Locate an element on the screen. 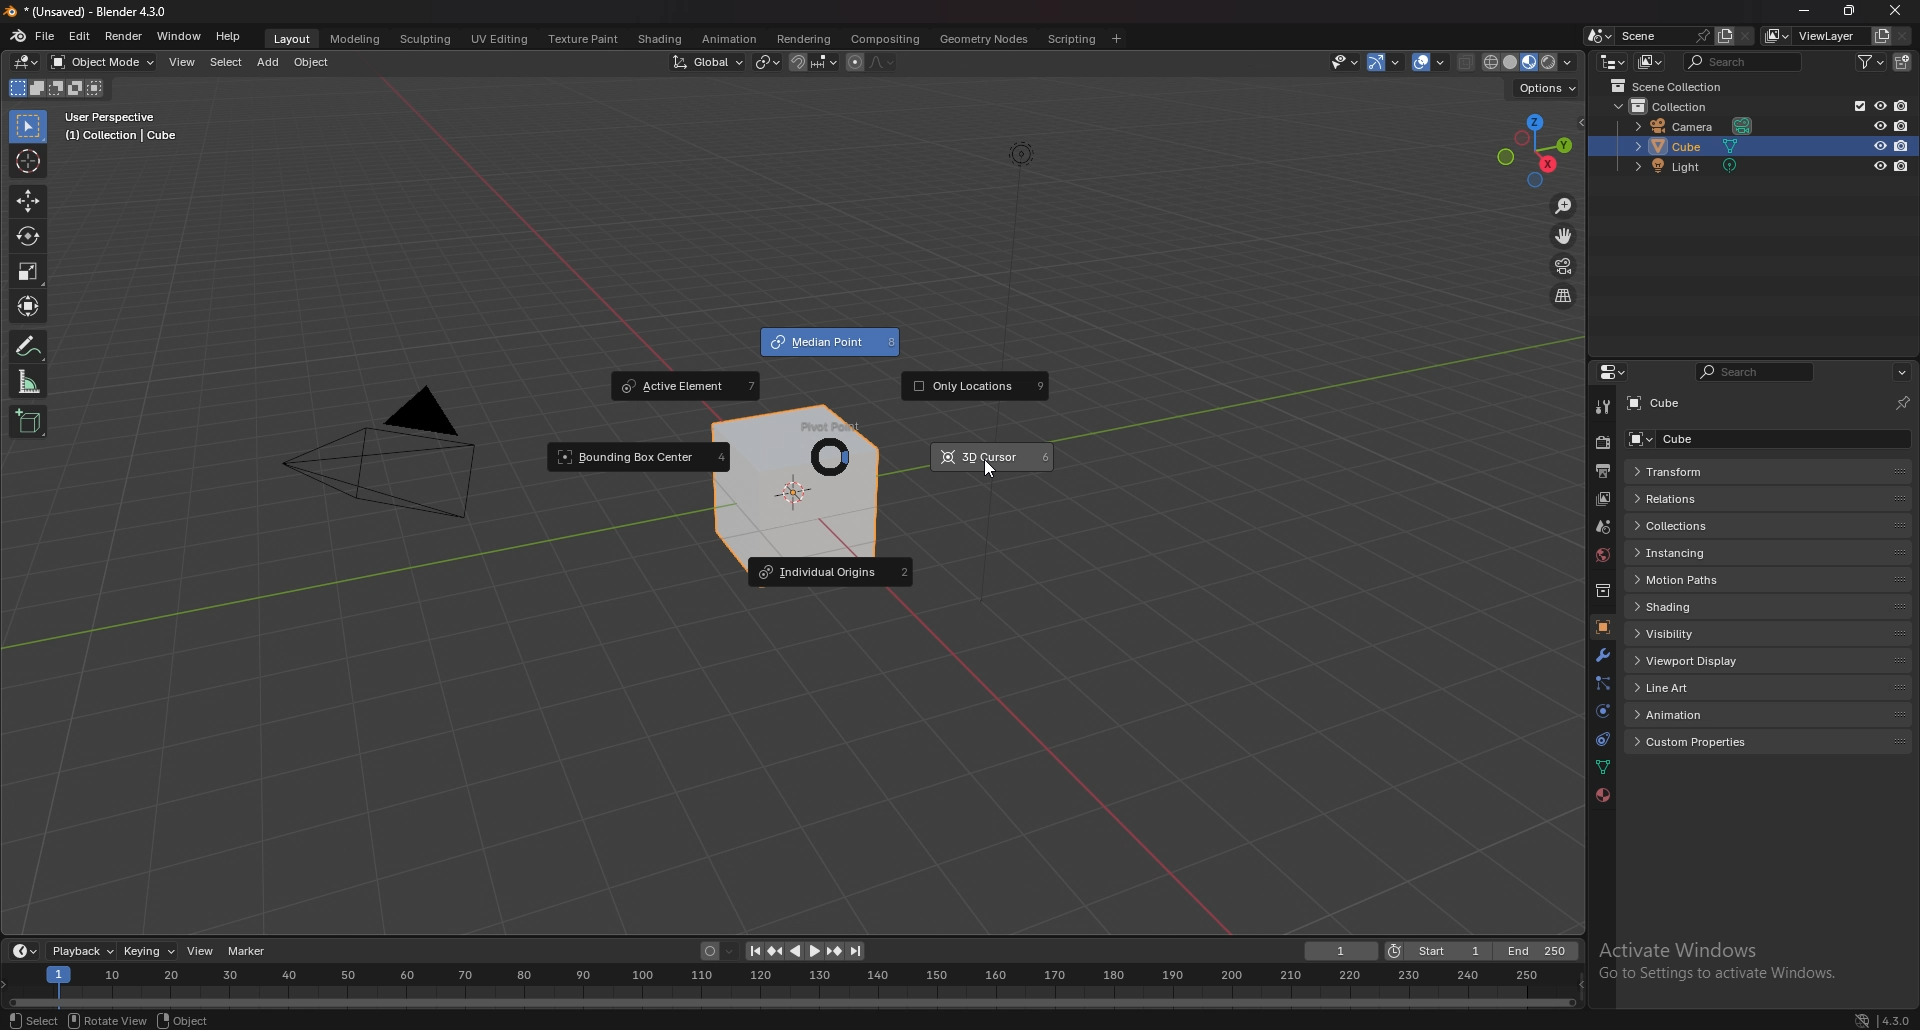 The image size is (1920, 1030). shading is located at coordinates (1694, 607).